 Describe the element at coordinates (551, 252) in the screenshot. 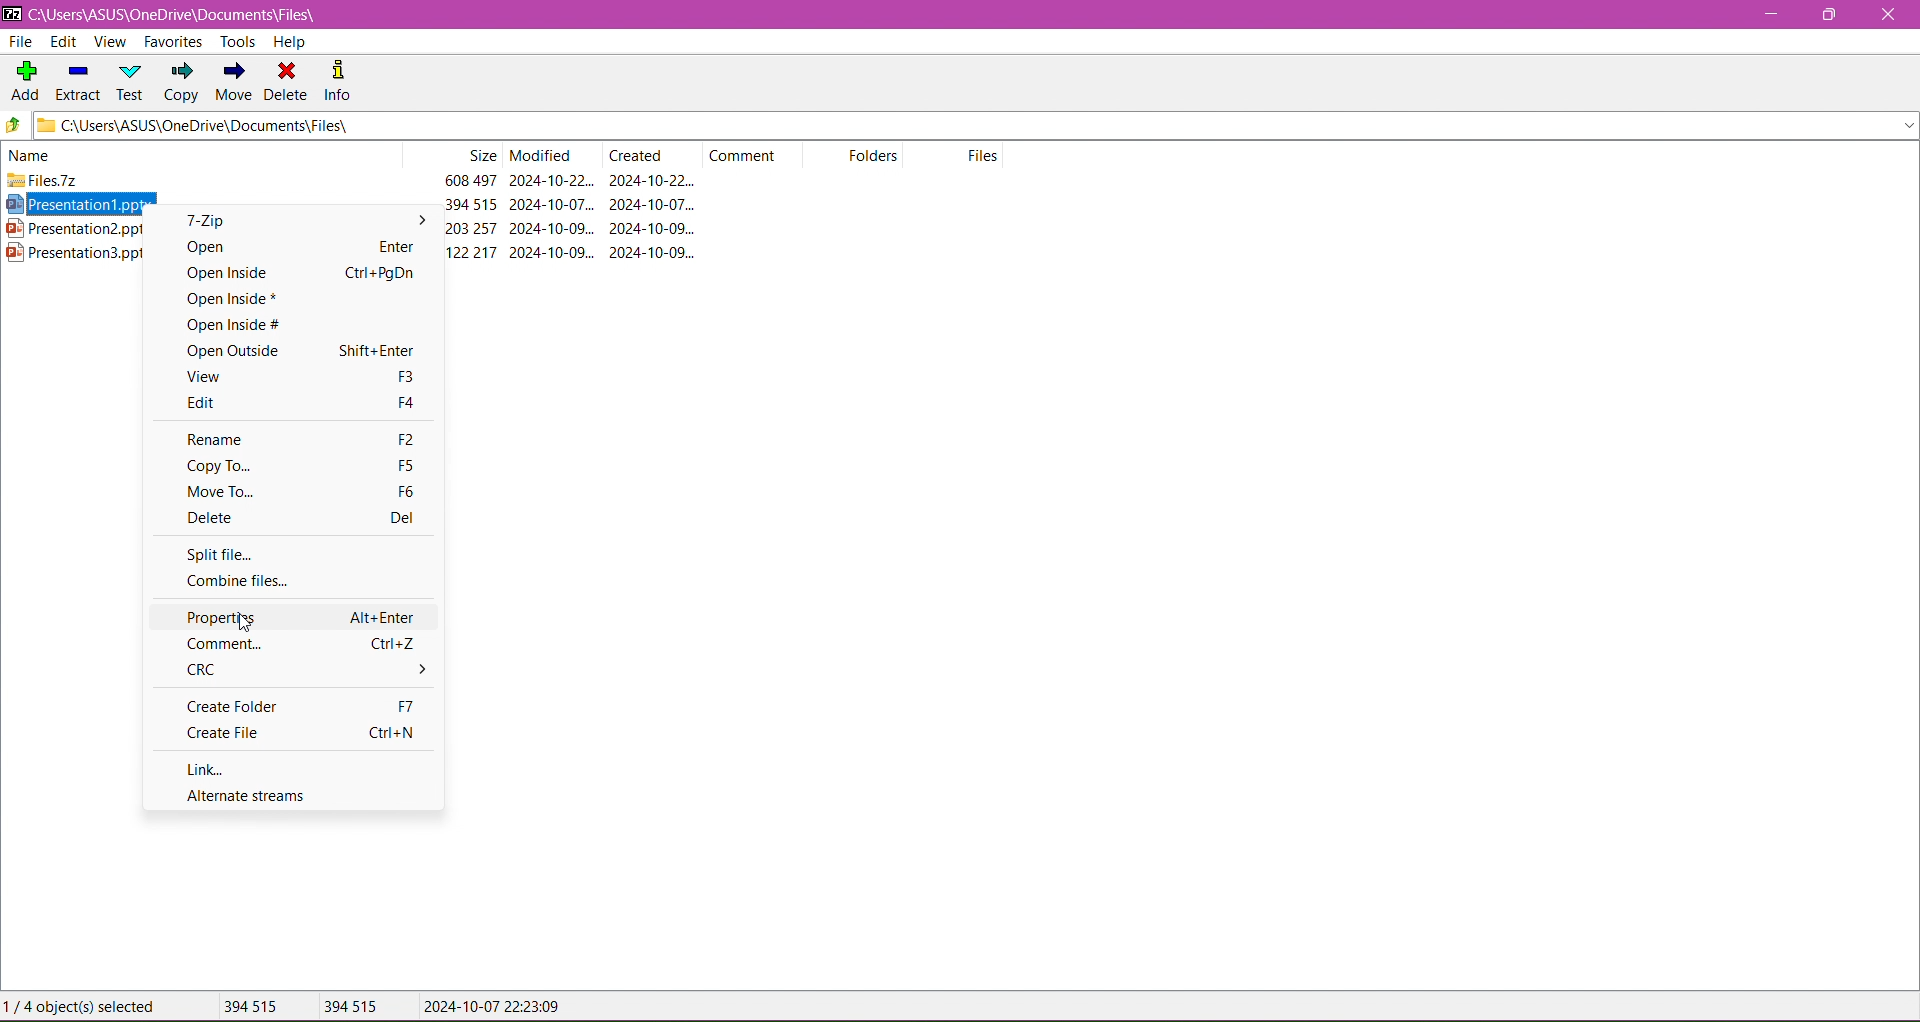

I see `2024-10-09` at that location.